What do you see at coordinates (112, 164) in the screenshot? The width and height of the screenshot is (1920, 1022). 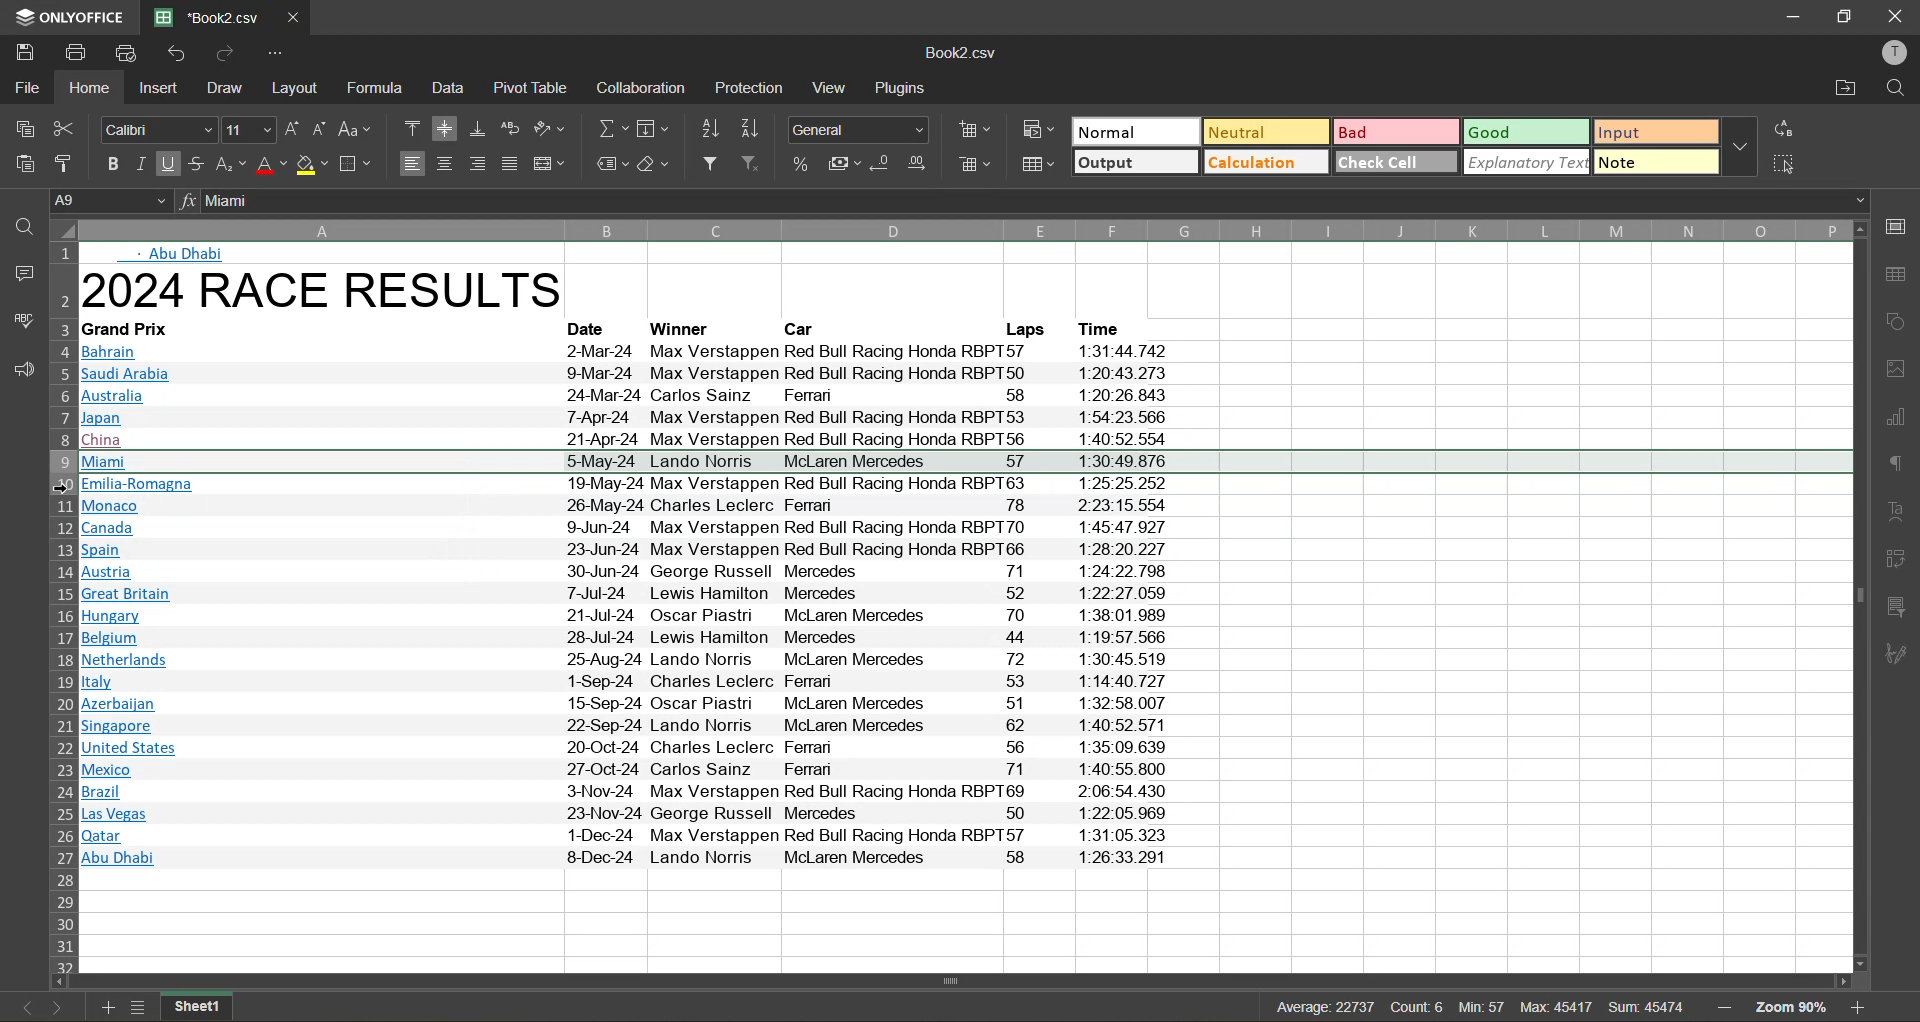 I see `bold` at bounding box center [112, 164].